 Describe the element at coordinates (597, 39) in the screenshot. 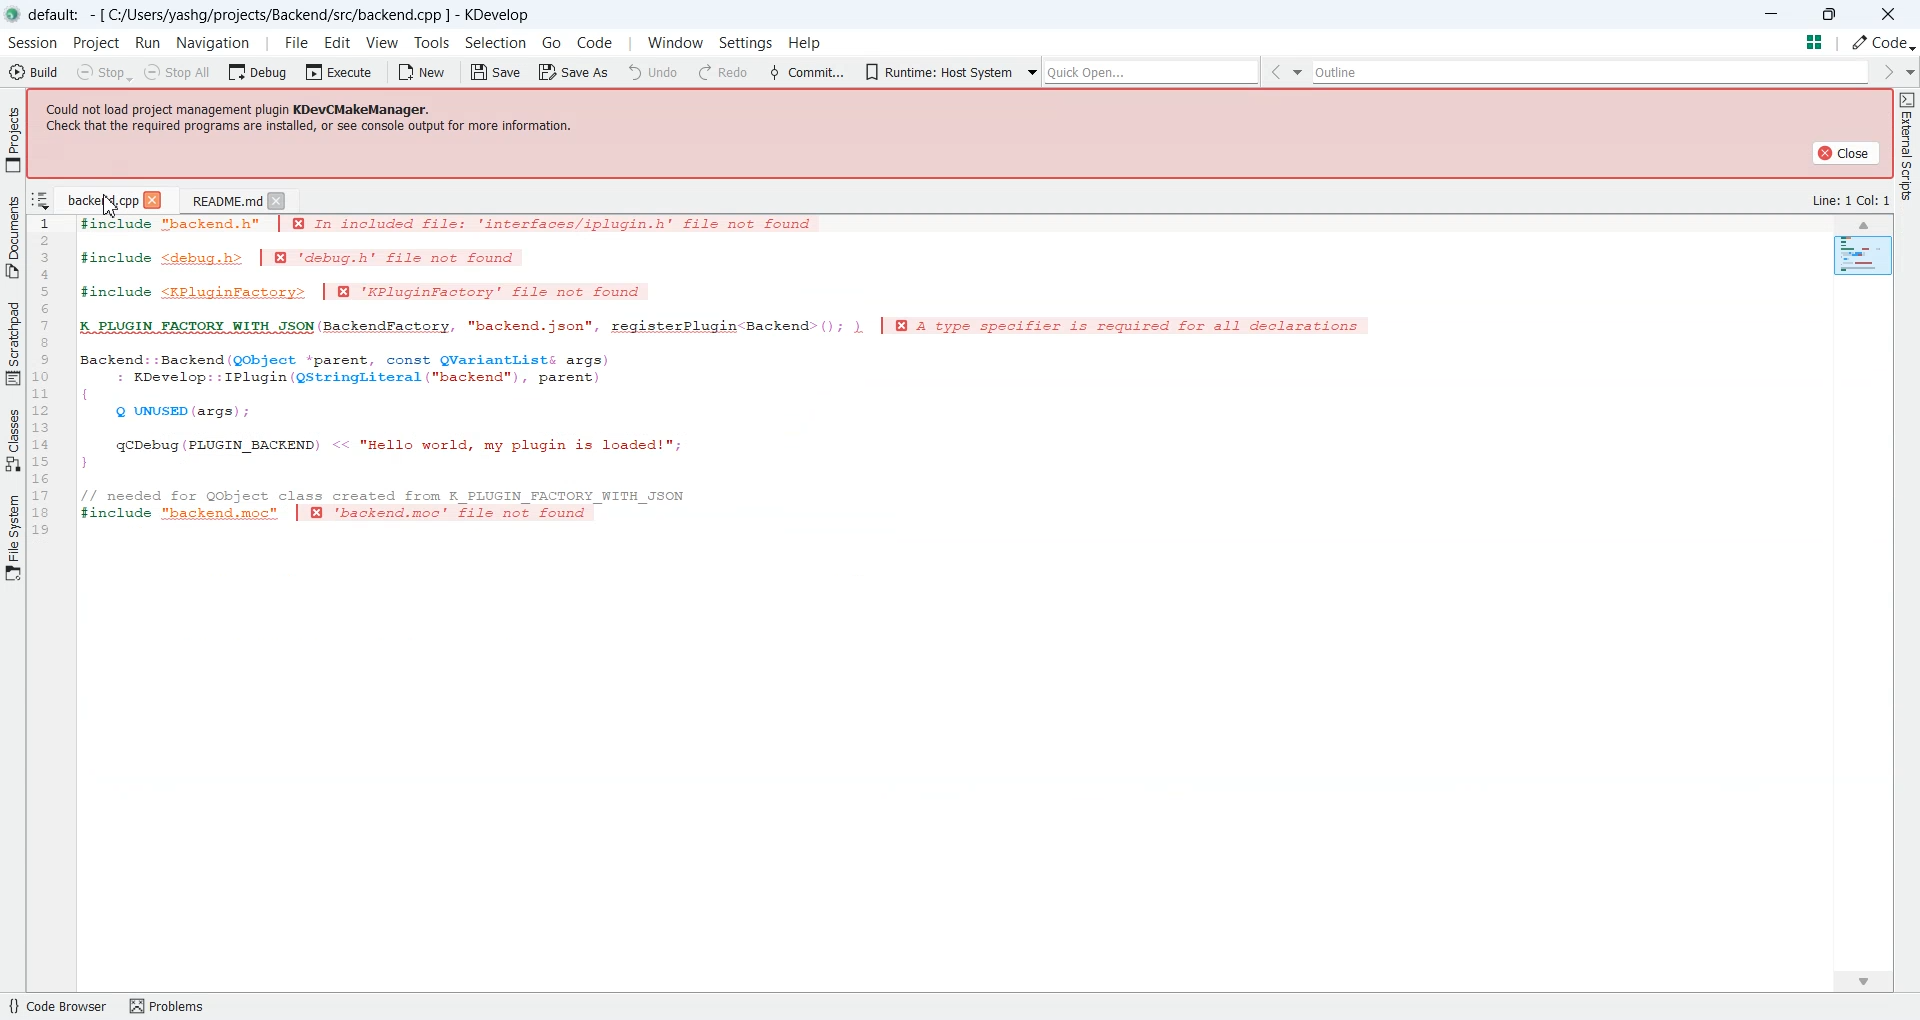

I see `Code` at that location.